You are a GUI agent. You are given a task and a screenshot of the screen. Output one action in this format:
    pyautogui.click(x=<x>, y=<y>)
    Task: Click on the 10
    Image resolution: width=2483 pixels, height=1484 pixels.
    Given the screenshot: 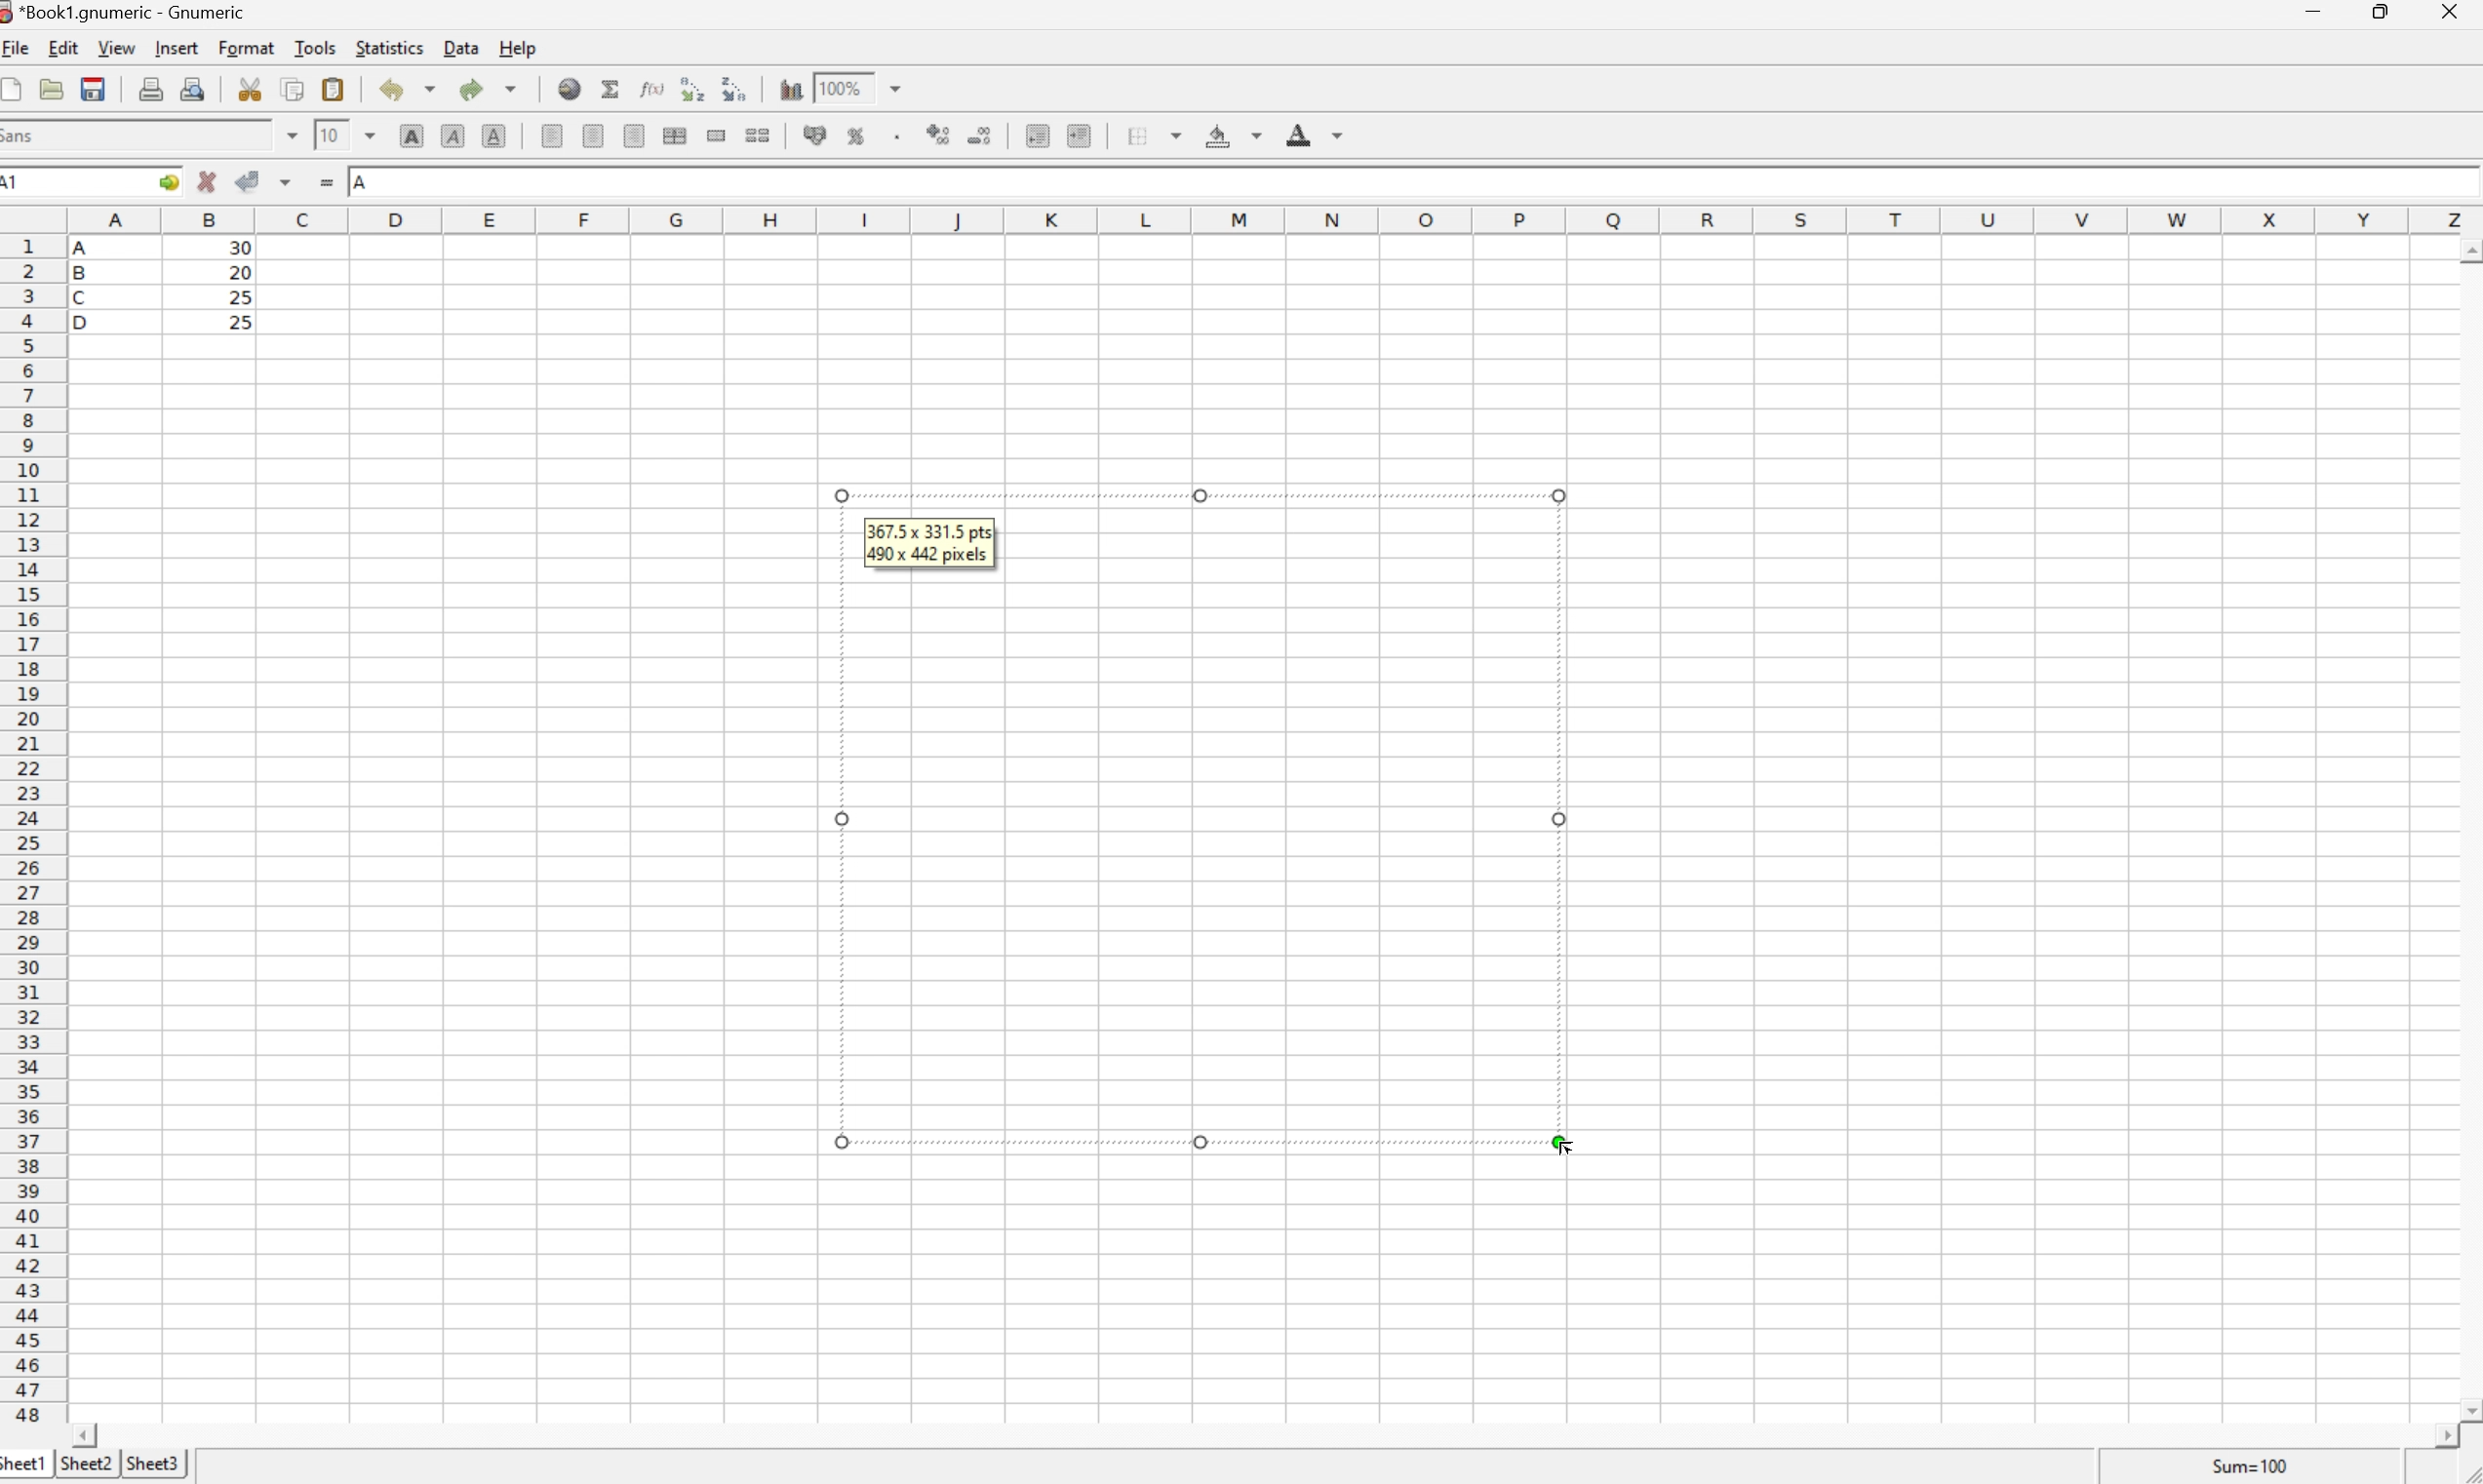 What is the action you would take?
    pyautogui.click(x=331, y=134)
    